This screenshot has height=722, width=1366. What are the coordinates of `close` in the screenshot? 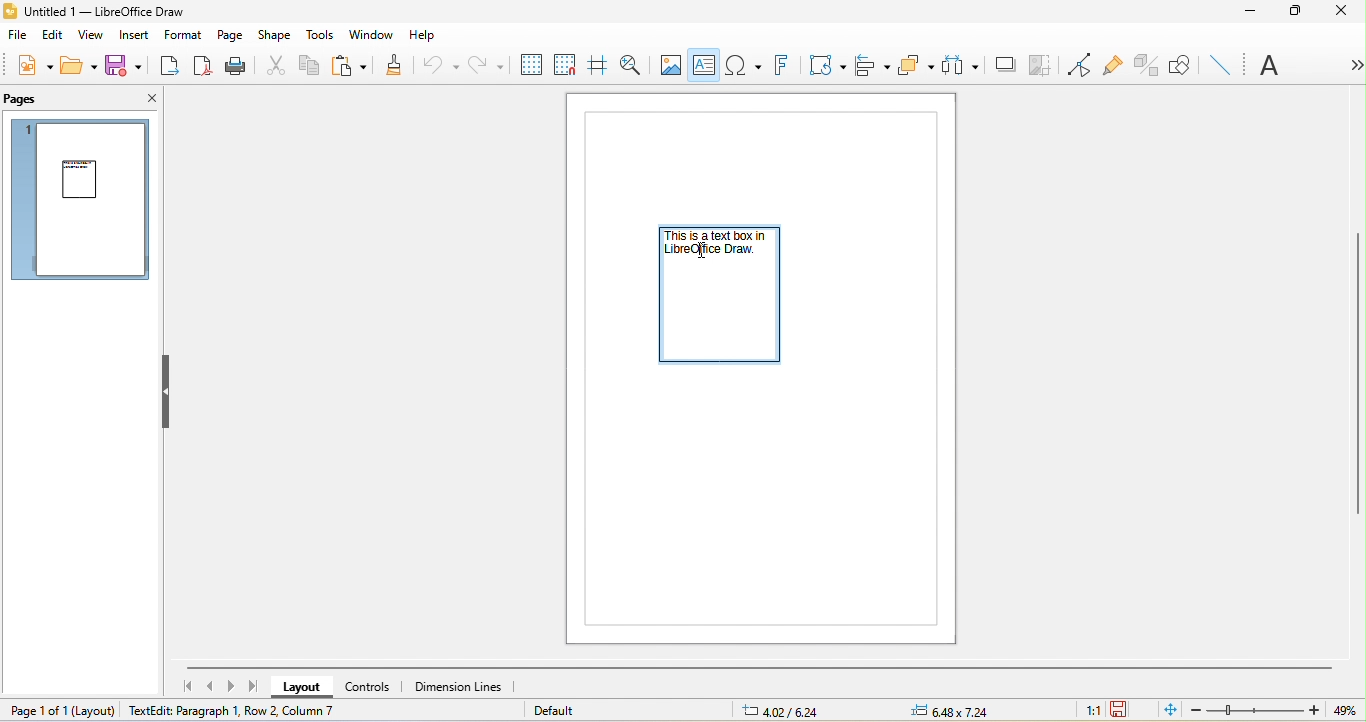 It's located at (142, 97).